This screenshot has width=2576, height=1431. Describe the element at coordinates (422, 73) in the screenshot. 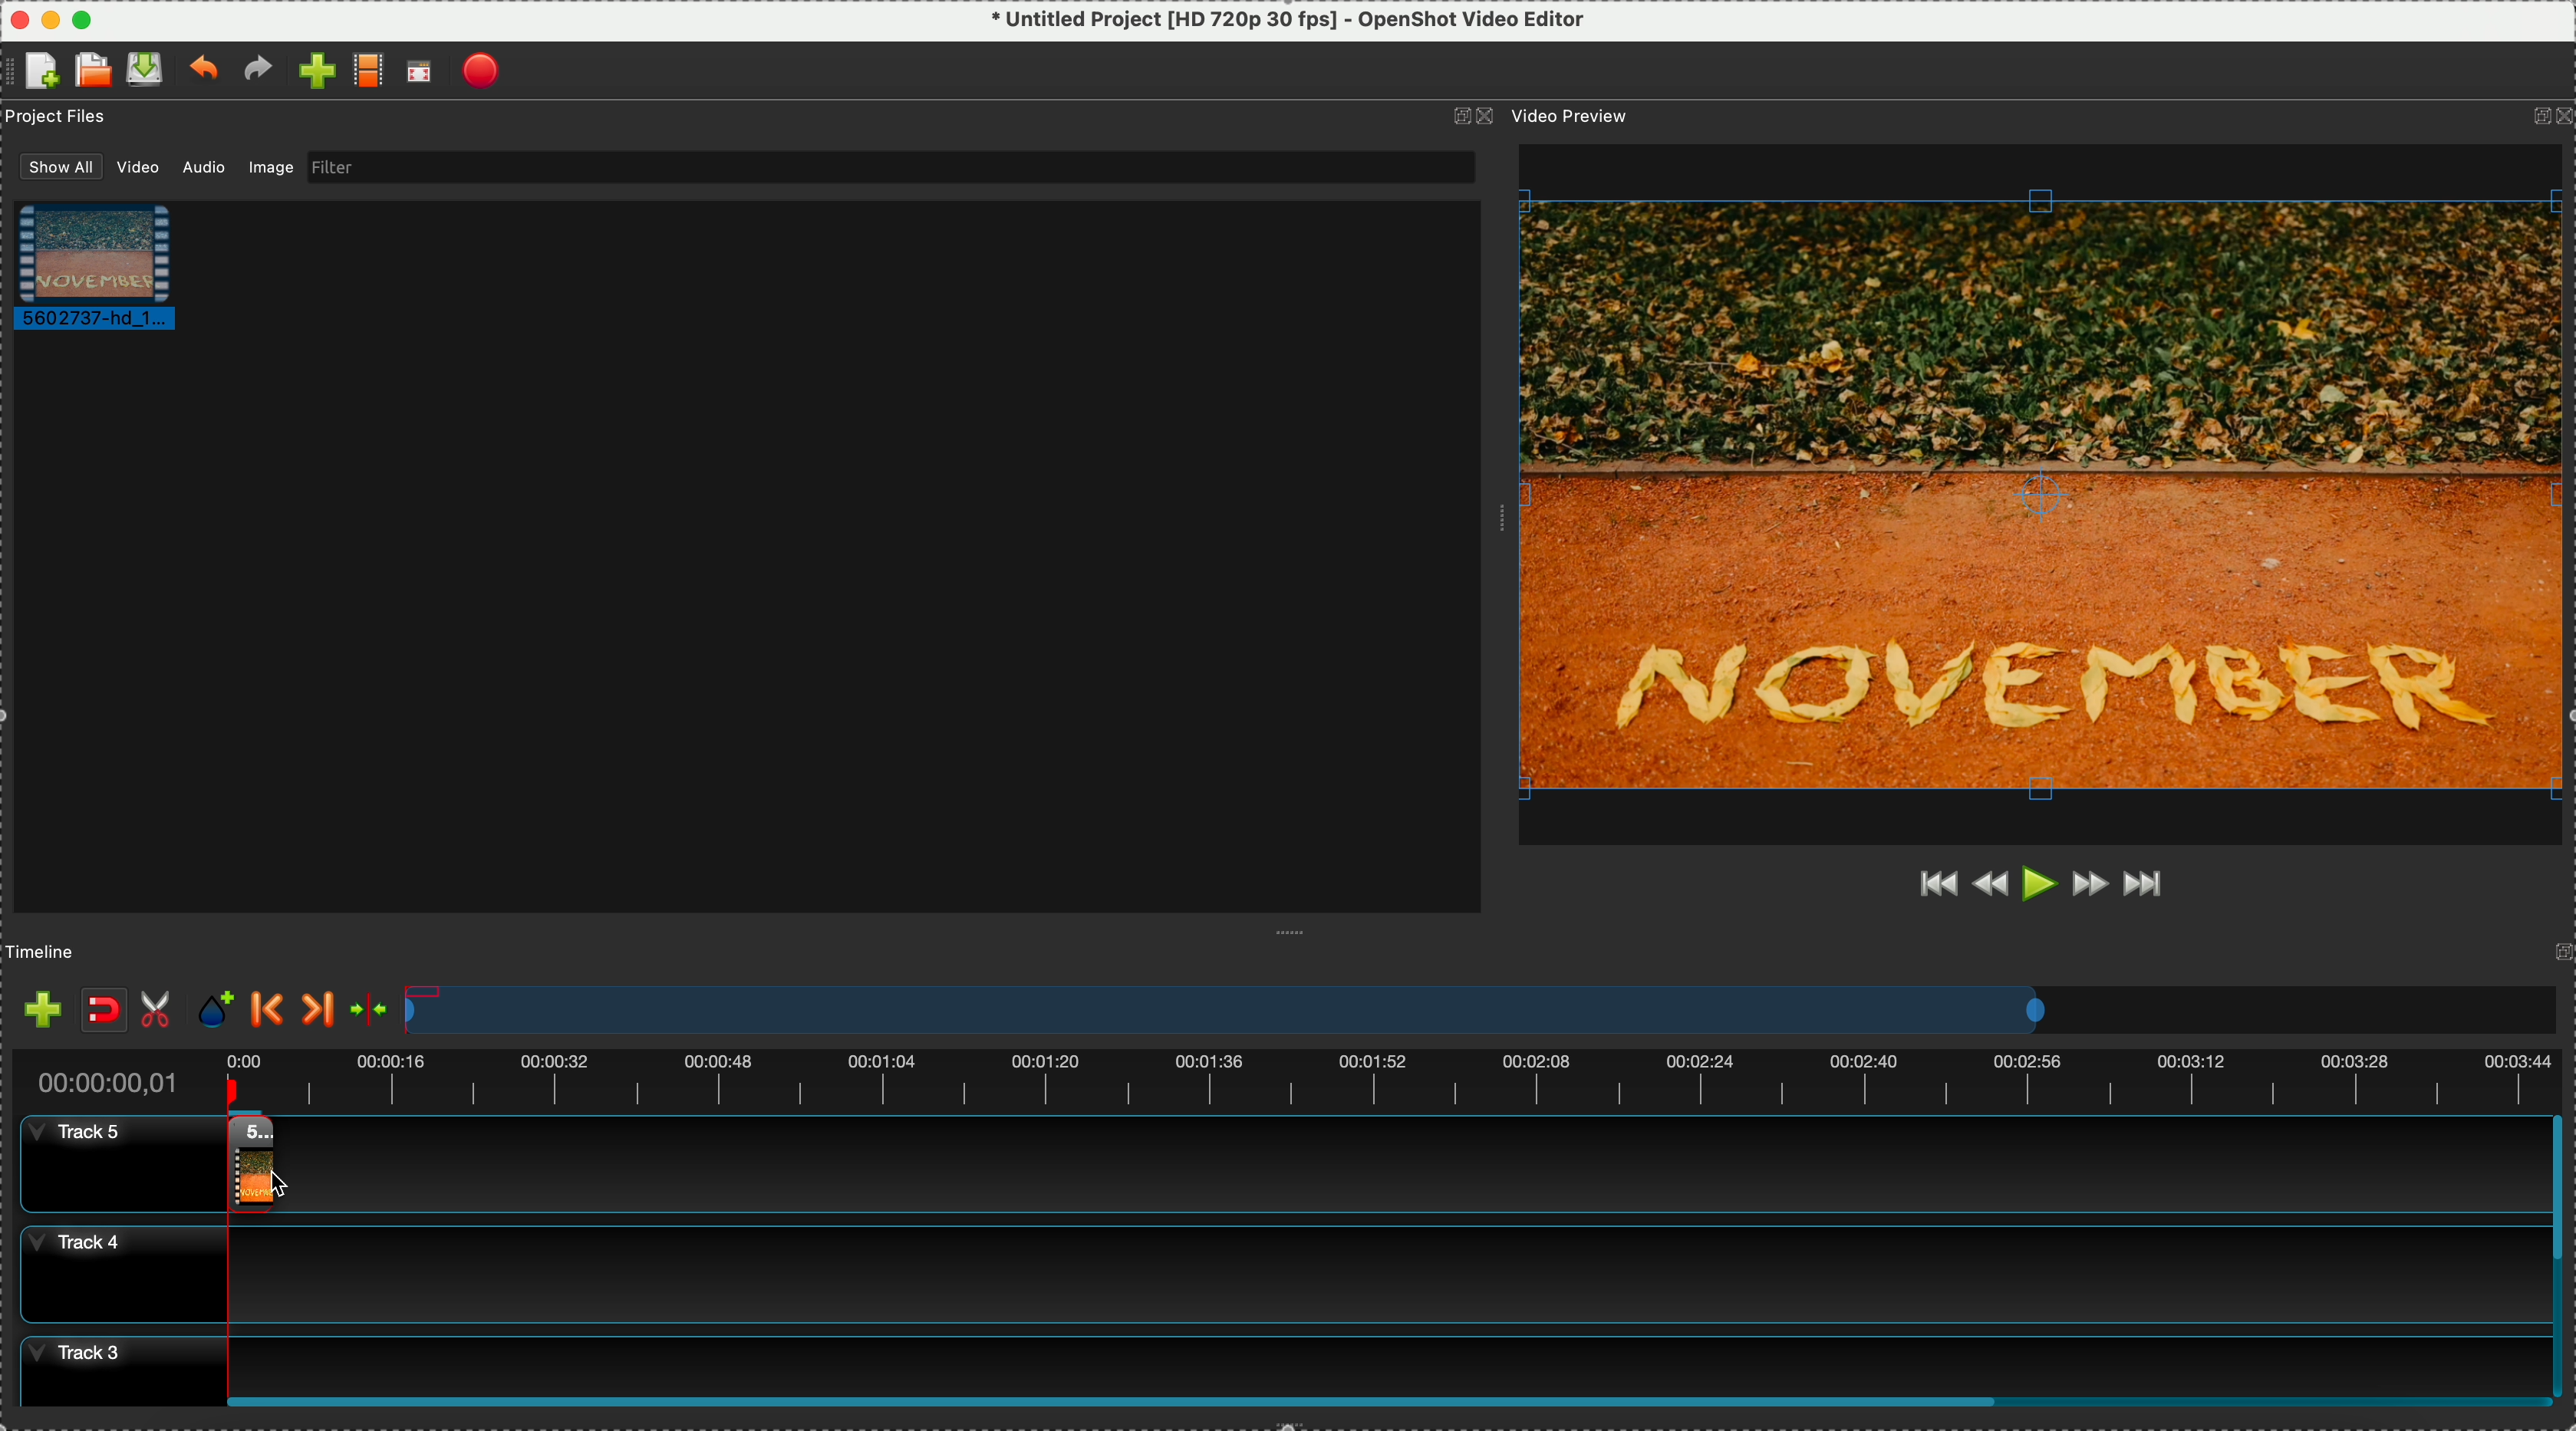

I see `full screen` at that location.